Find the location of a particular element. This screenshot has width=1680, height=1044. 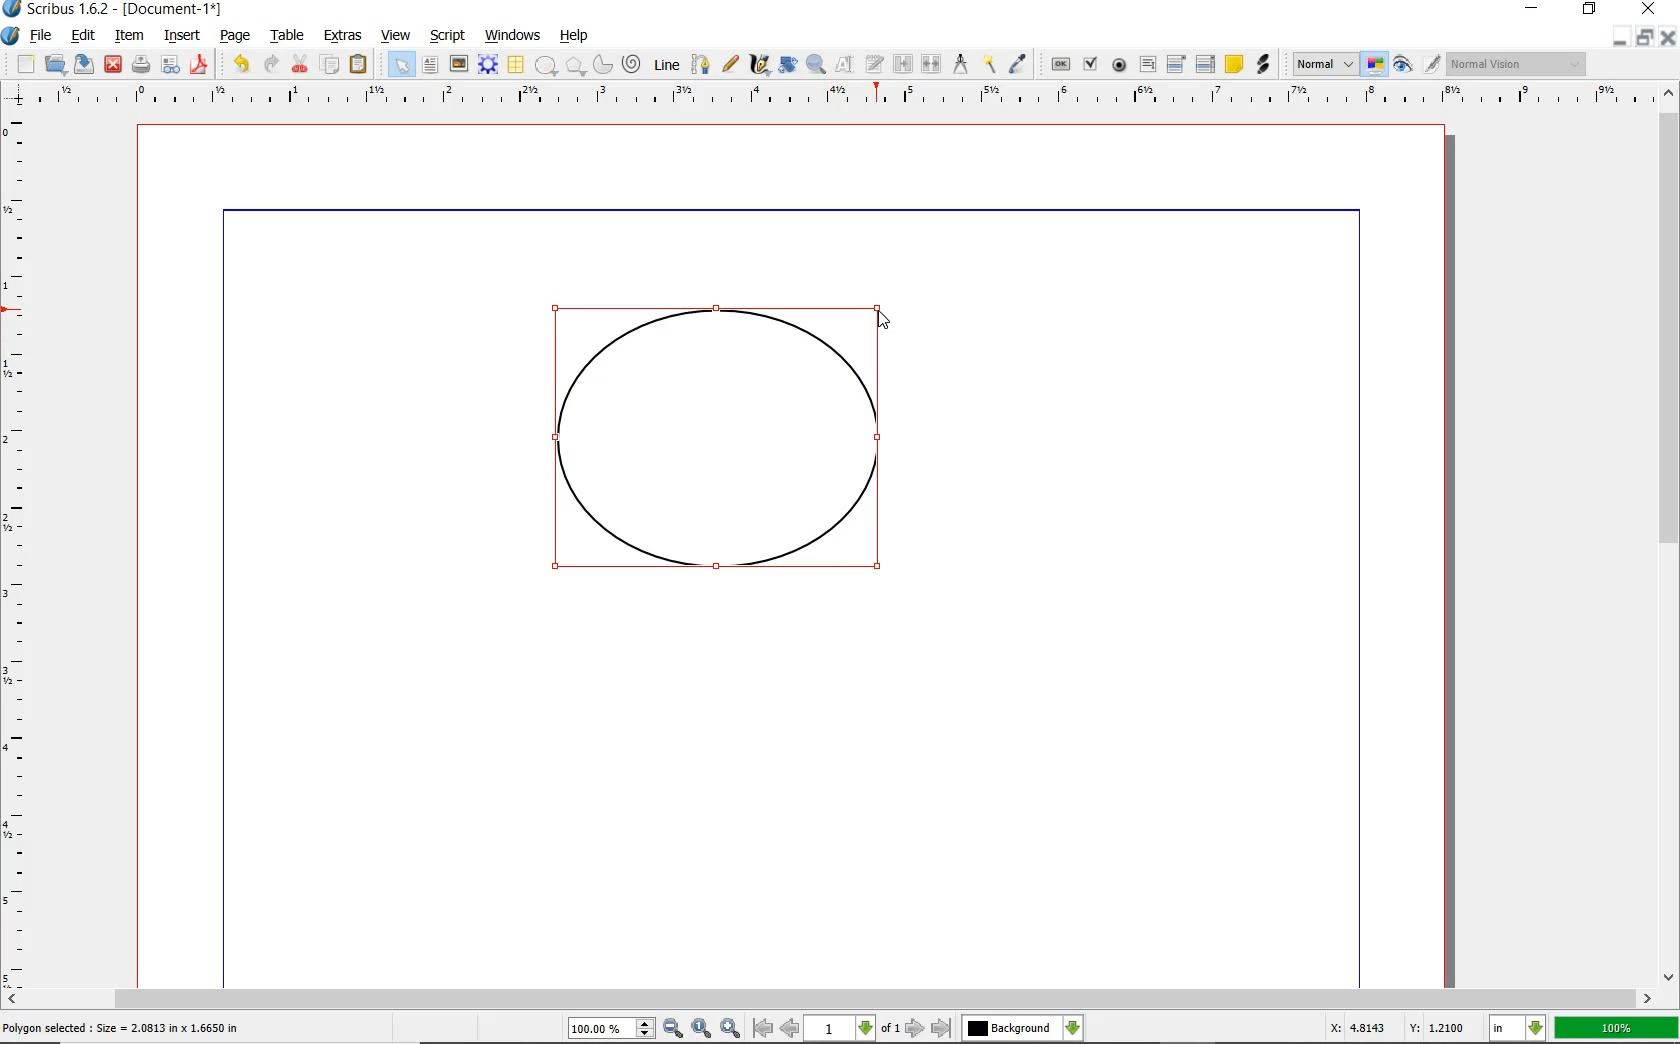

UNLINK TEXT FRAME is located at coordinates (929, 63).